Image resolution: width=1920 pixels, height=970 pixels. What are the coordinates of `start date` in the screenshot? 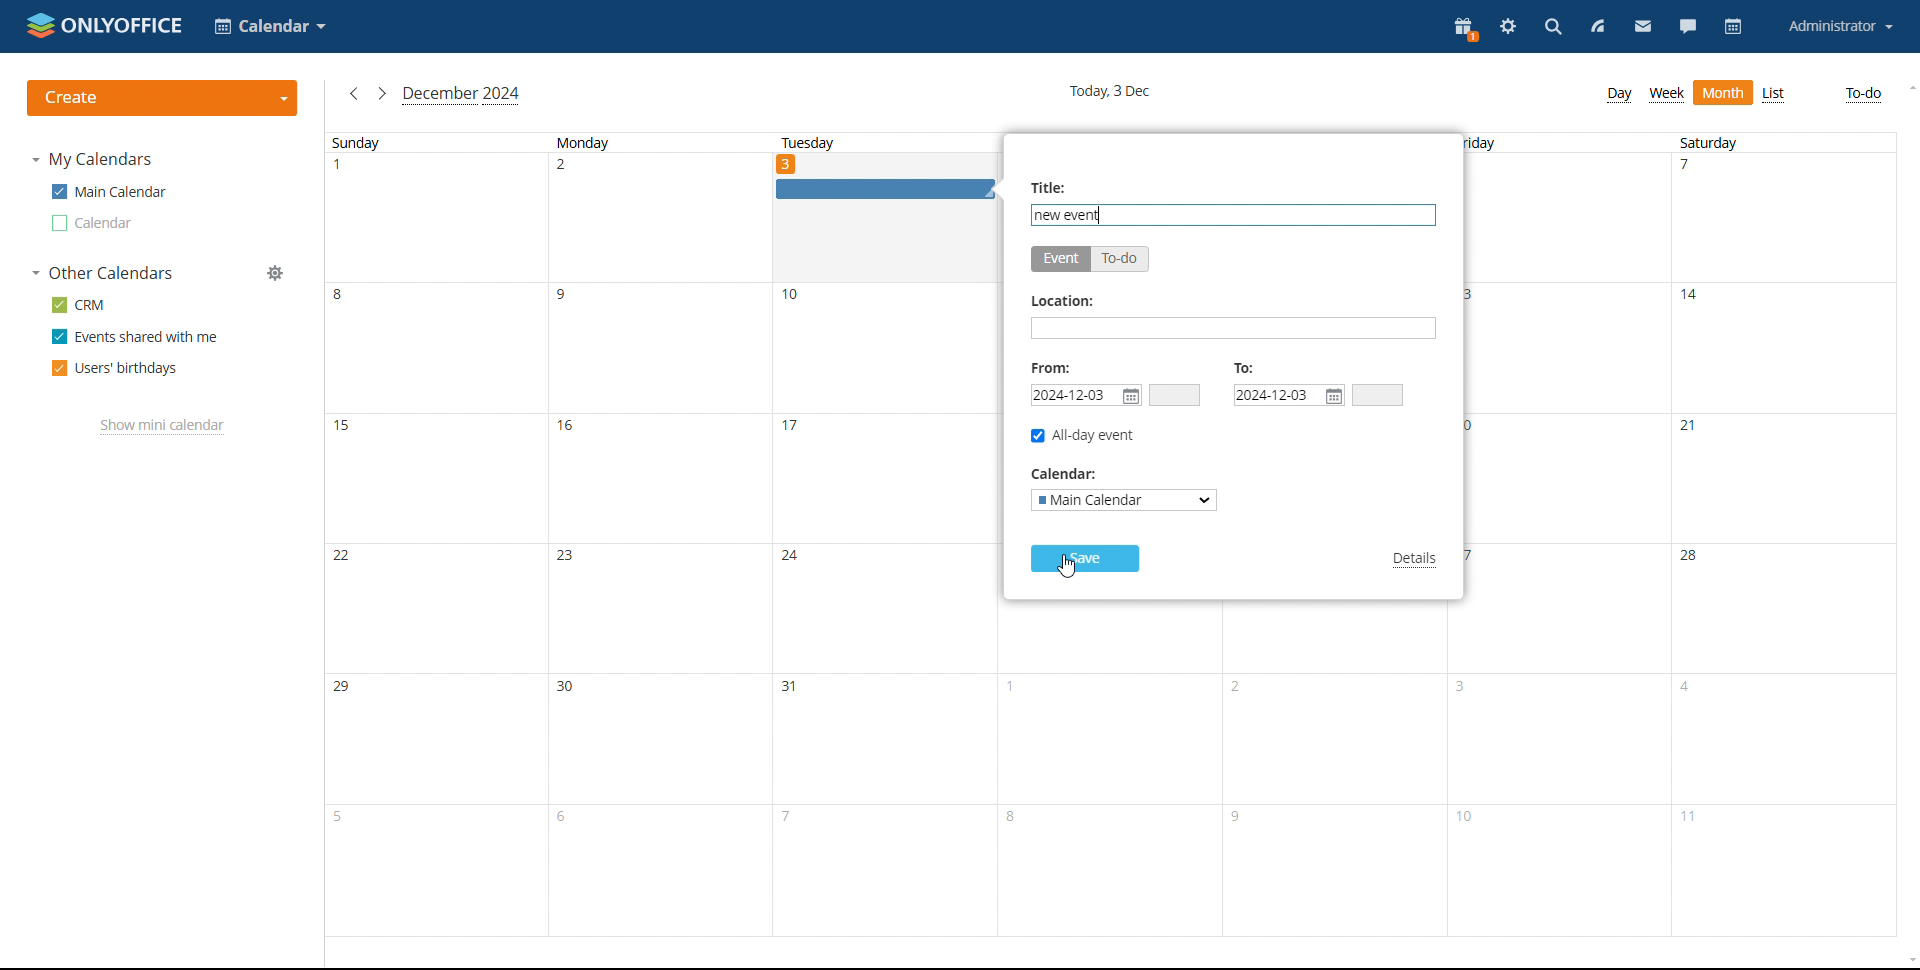 It's located at (1086, 395).